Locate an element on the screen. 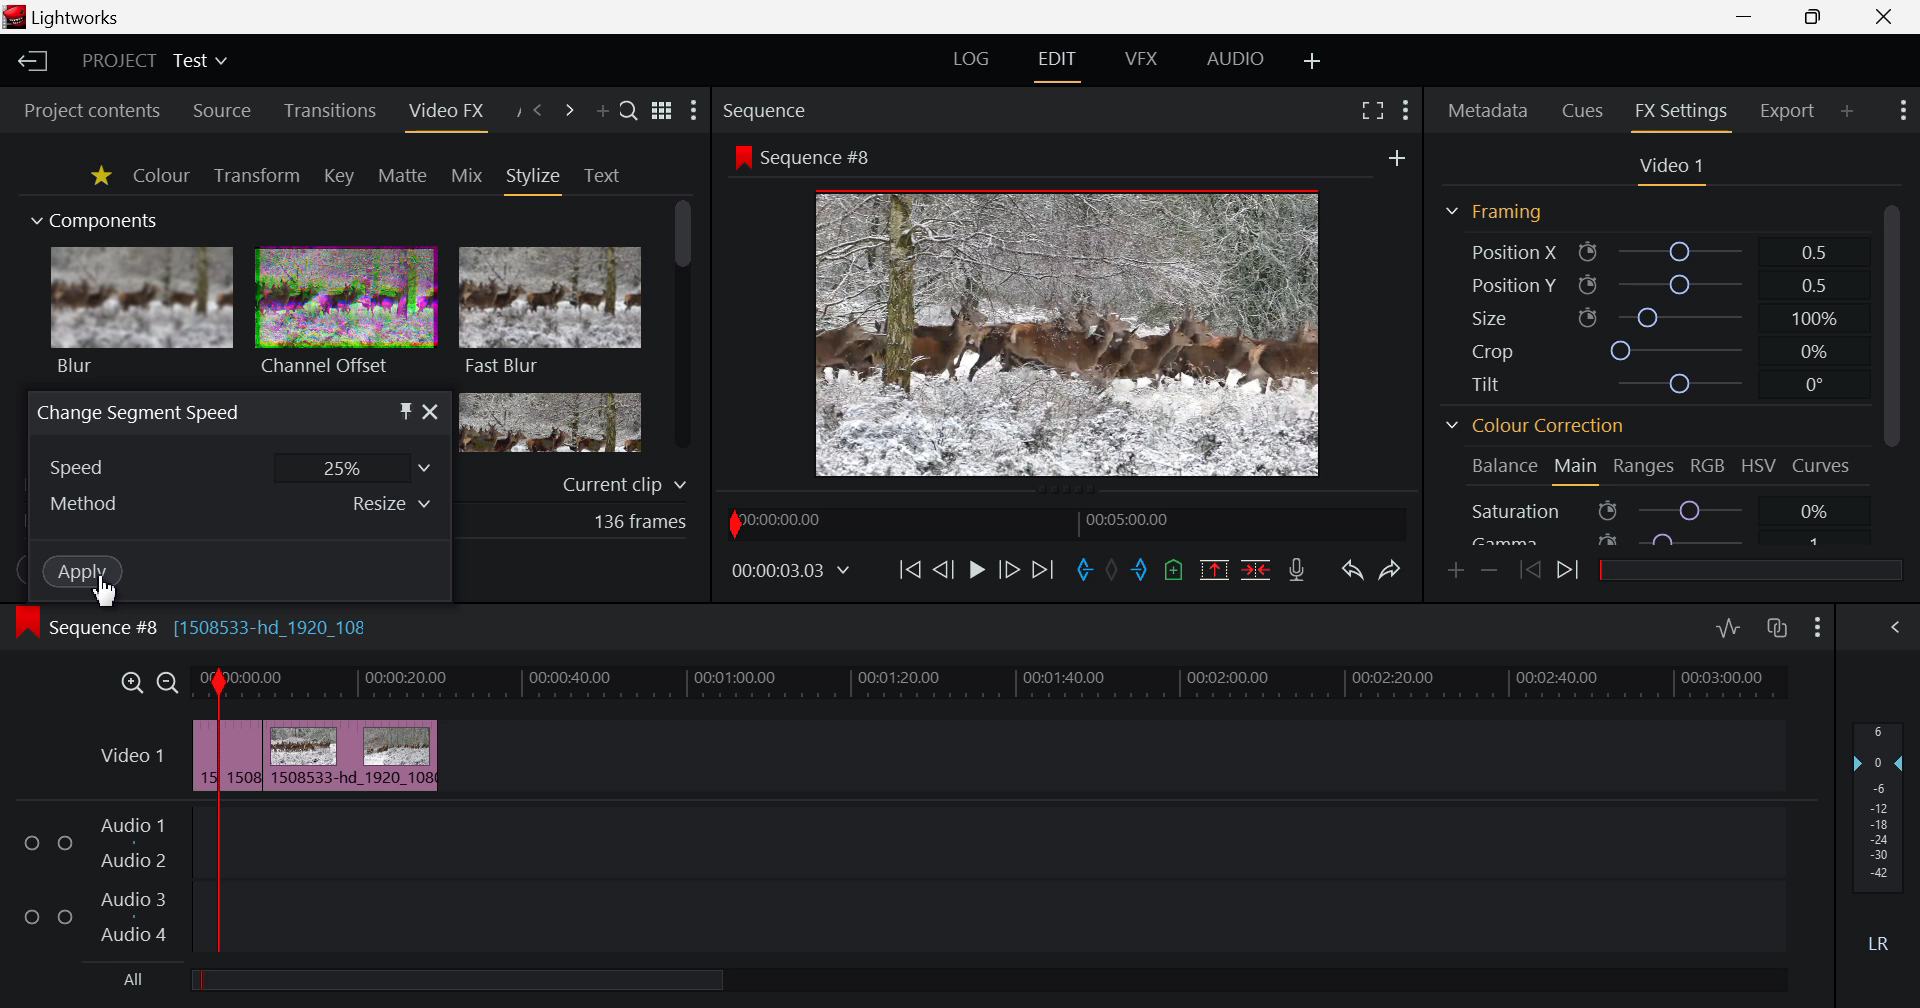 This screenshot has height=1008, width=1920. Project Title is located at coordinates (158, 60).